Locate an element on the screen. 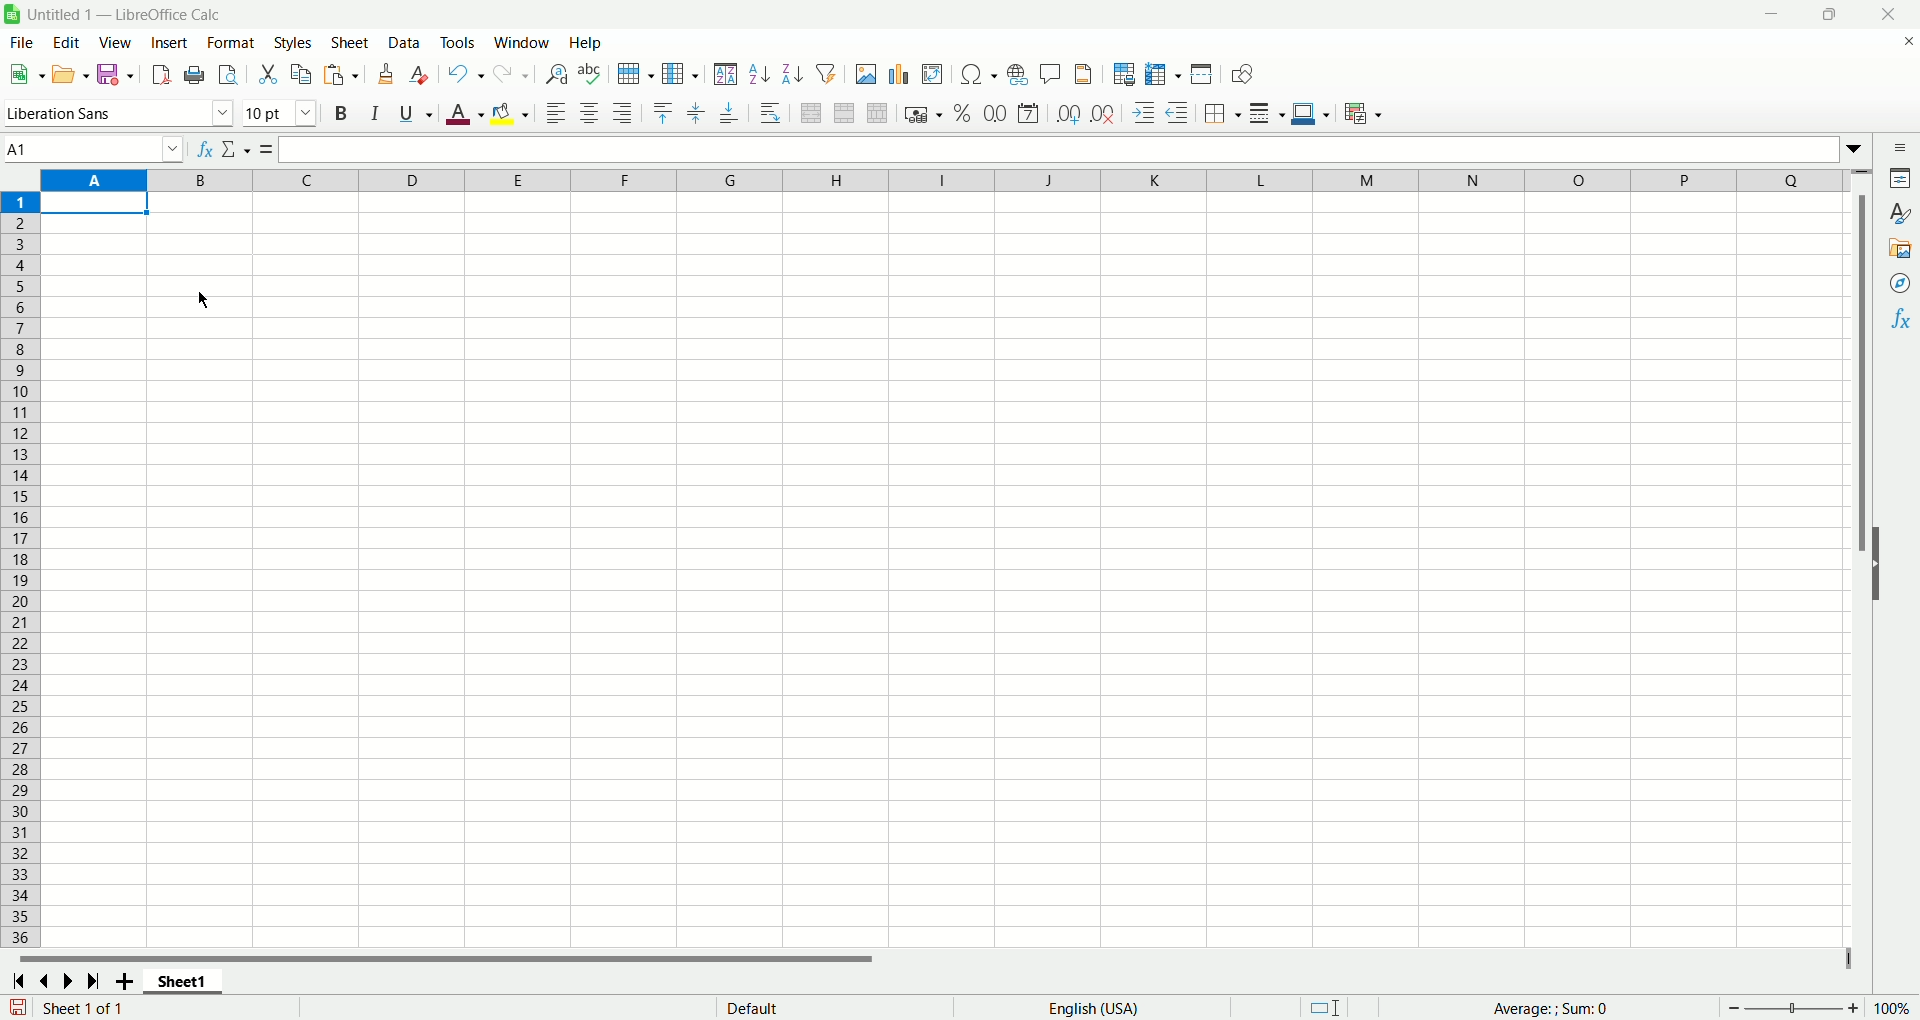 The height and width of the screenshot is (1020, 1920). default is located at coordinates (827, 1008).